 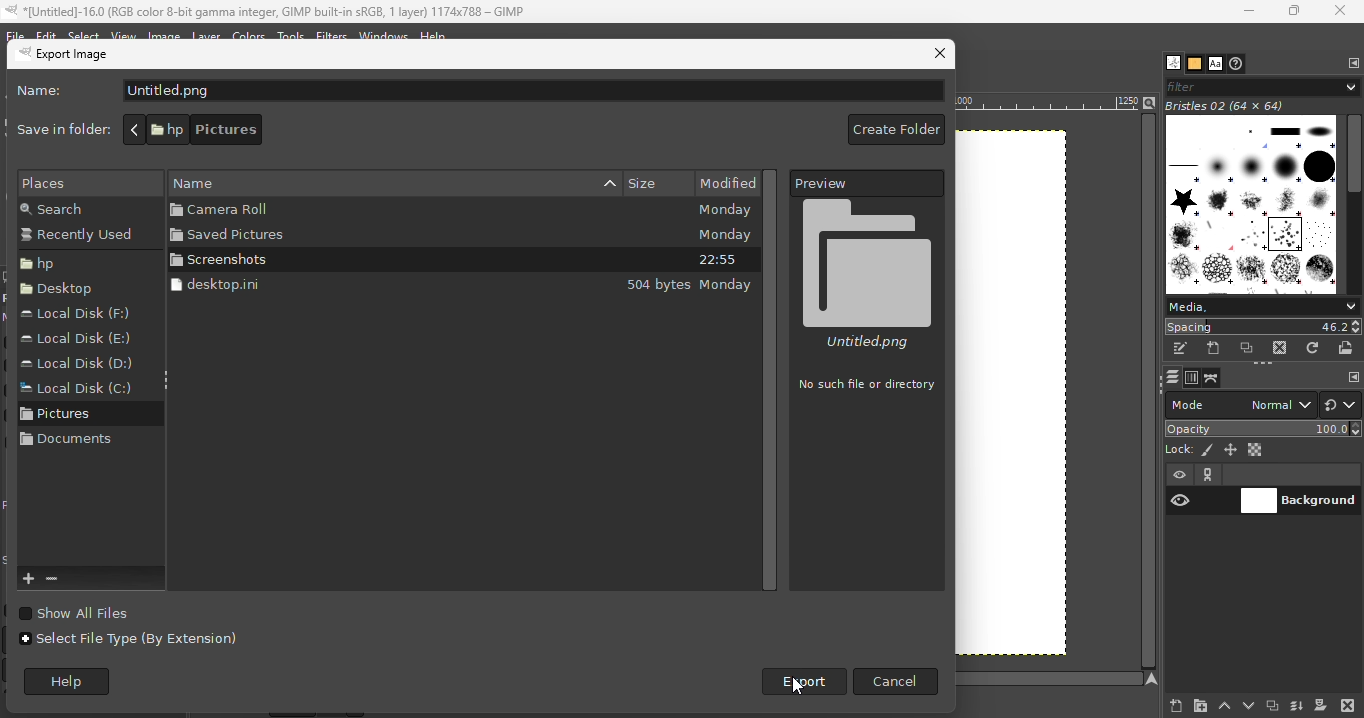 What do you see at coordinates (46, 93) in the screenshot?
I see `Name:` at bounding box center [46, 93].